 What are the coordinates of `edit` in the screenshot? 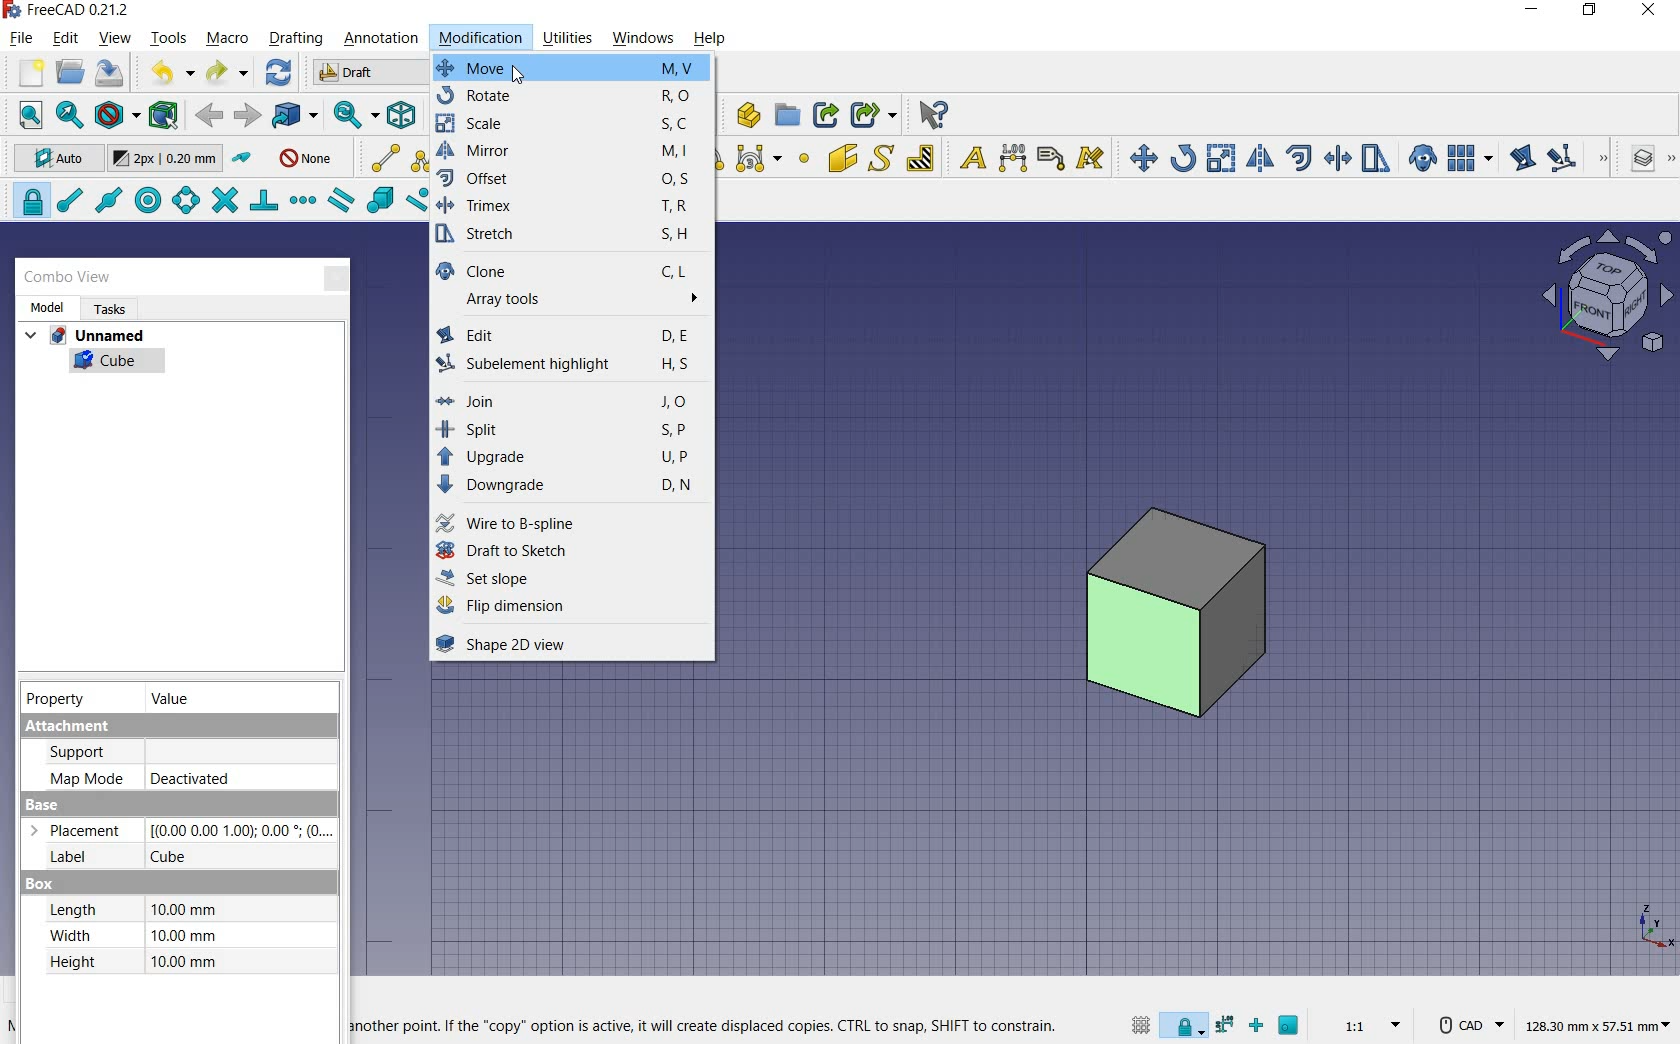 It's located at (571, 334).